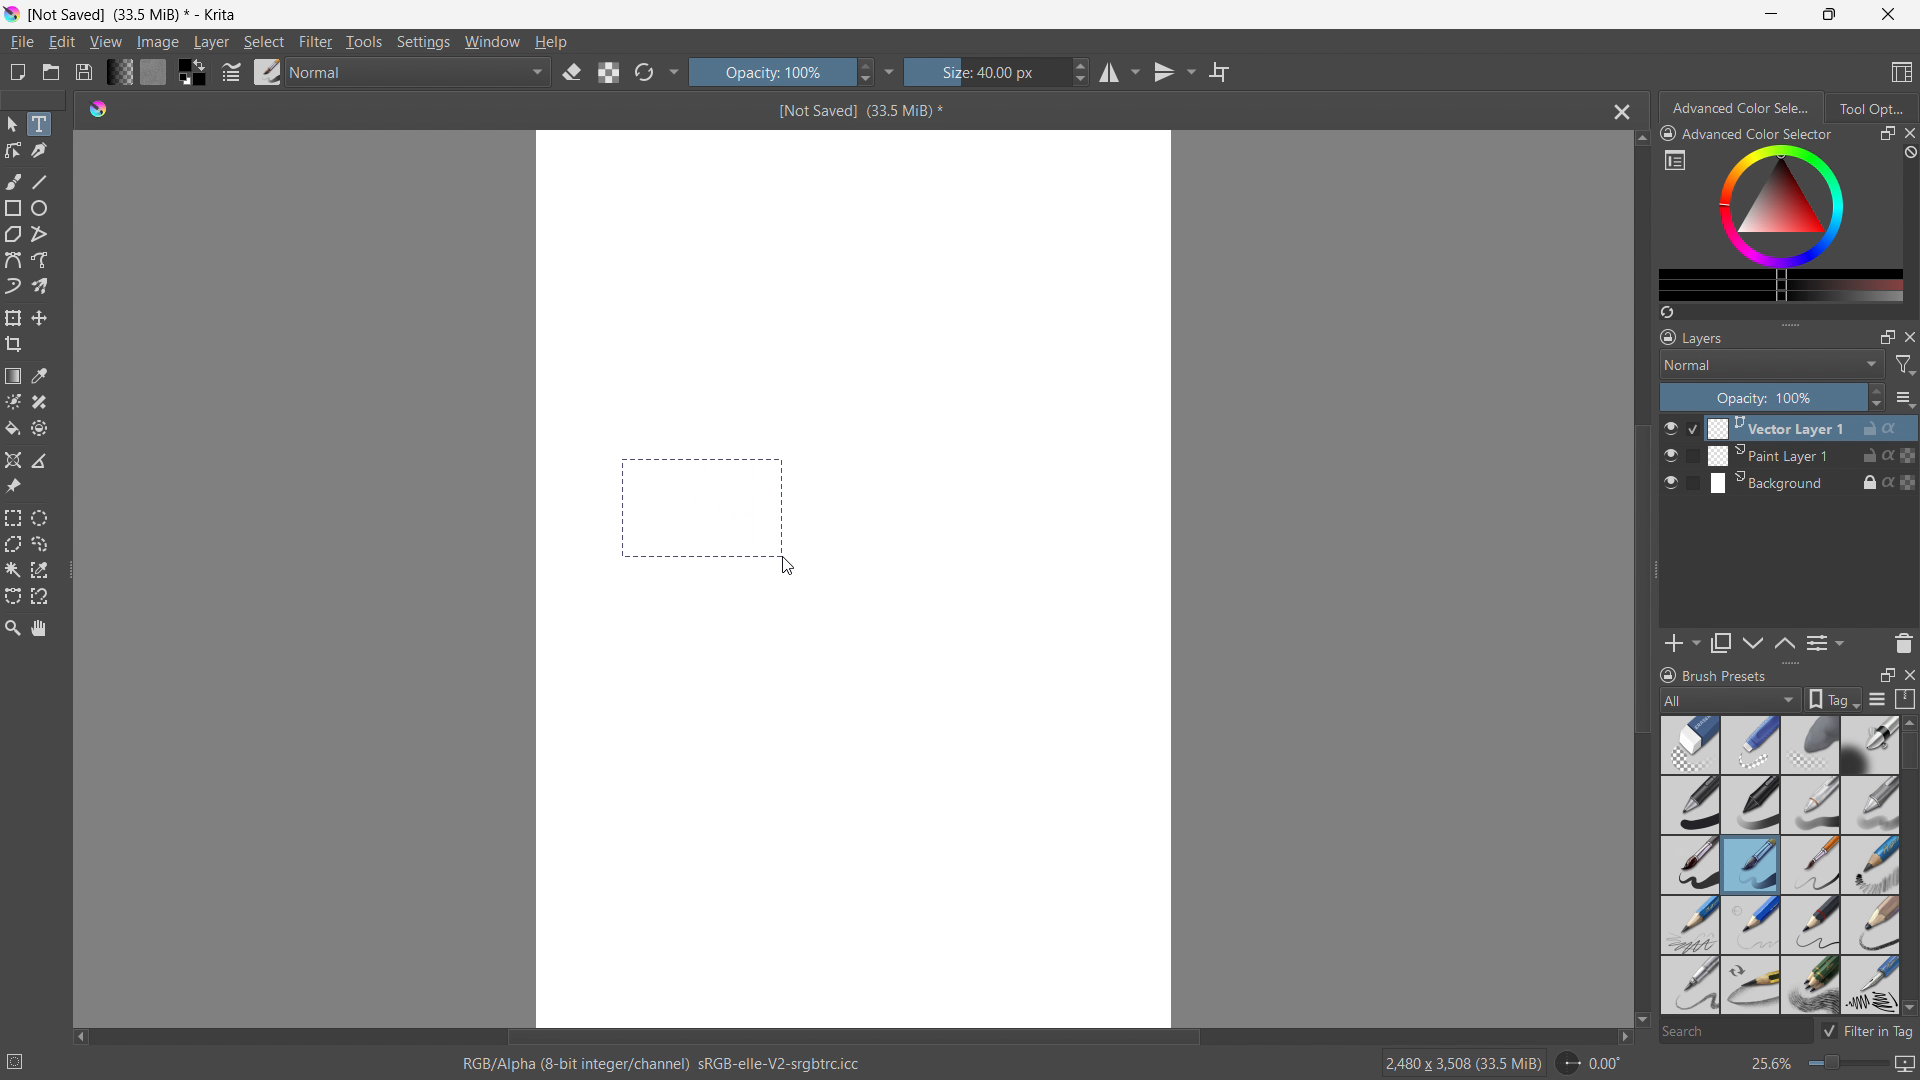  What do you see at coordinates (852, 1034) in the screenshot?
I see `horizontal scrollbar` at bounding box center [852, 1034].